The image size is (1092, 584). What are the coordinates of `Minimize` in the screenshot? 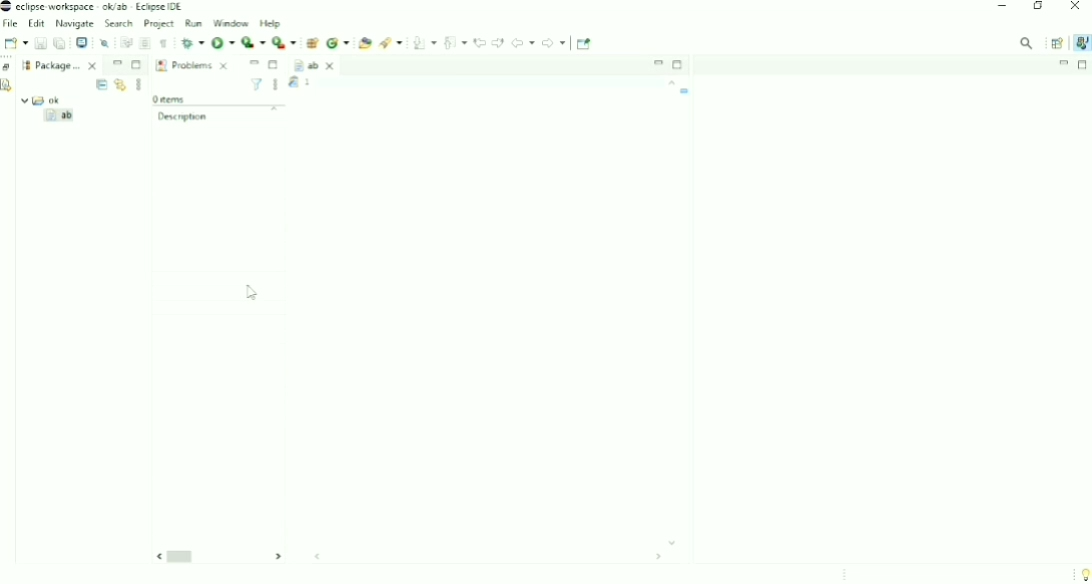 It's located at (1064, 63).